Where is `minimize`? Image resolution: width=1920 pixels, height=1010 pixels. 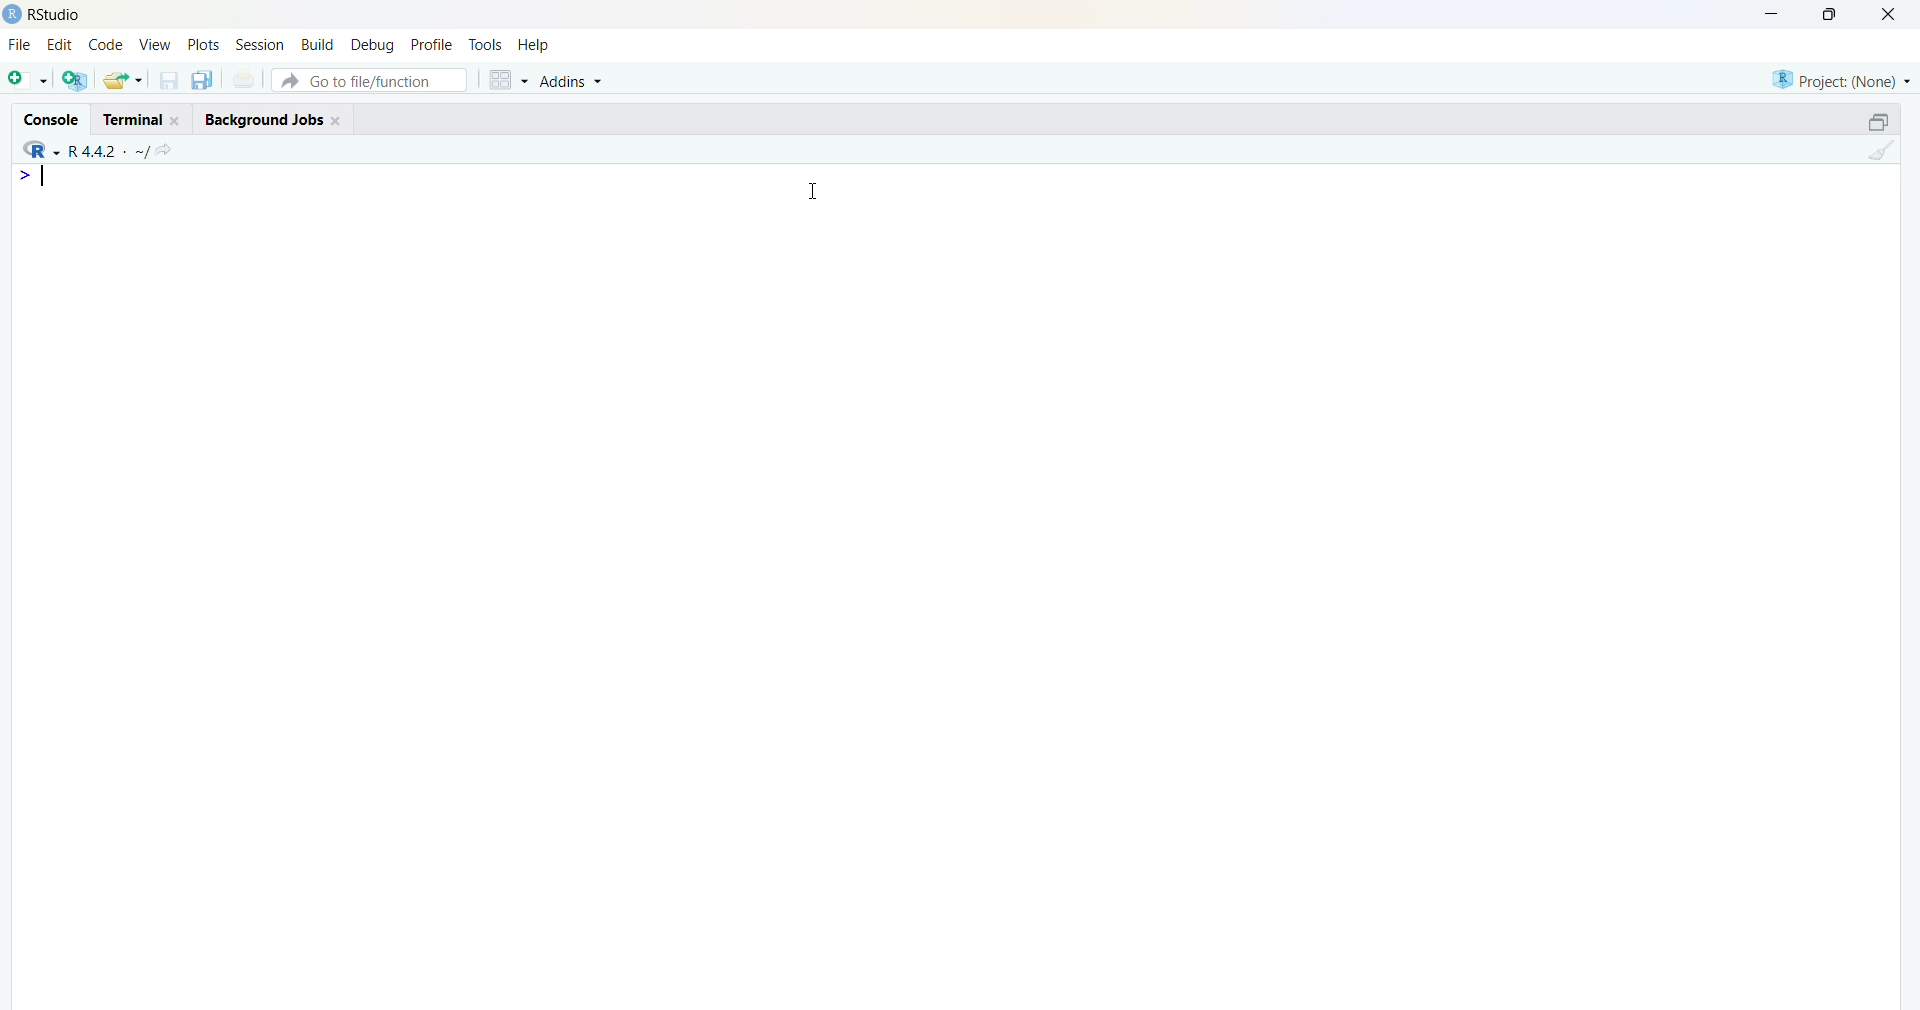
minimize is located at coordinates (1778, 14).